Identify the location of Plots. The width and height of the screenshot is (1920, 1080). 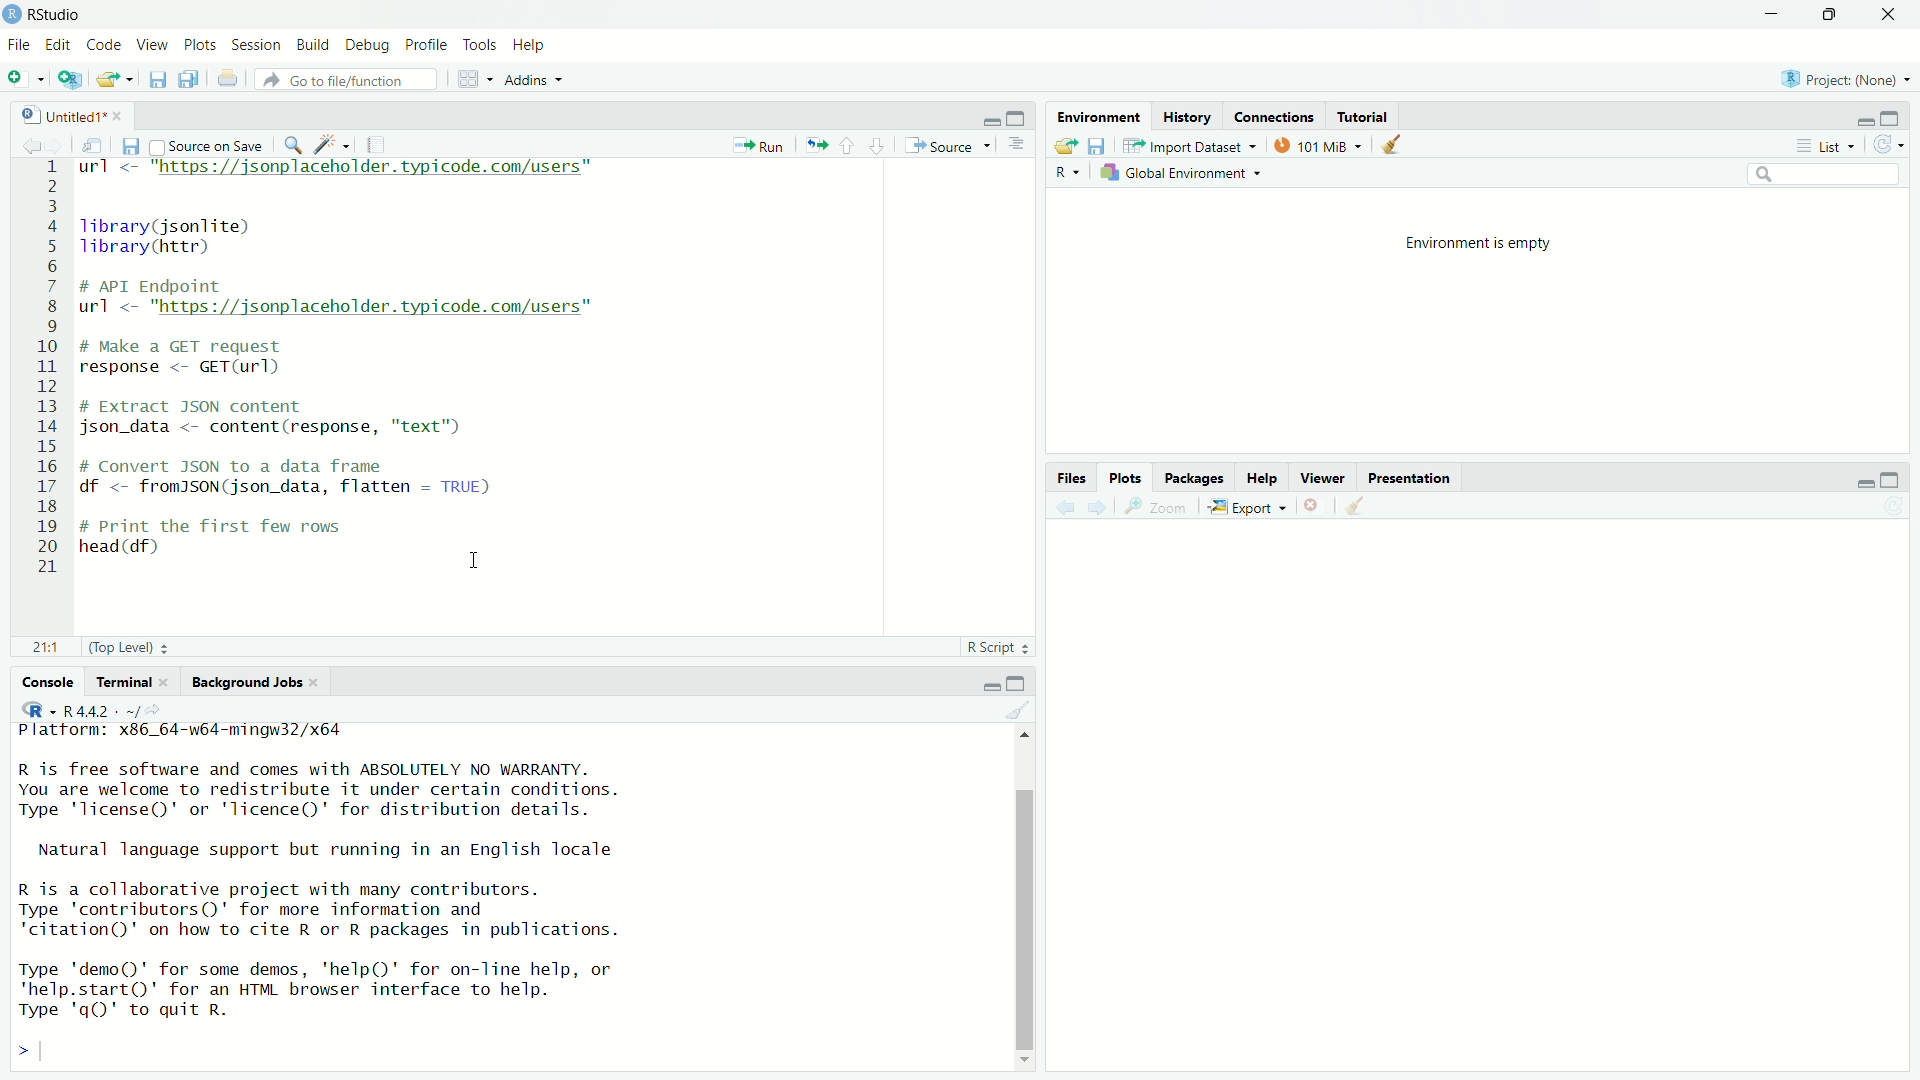
(199, 45).